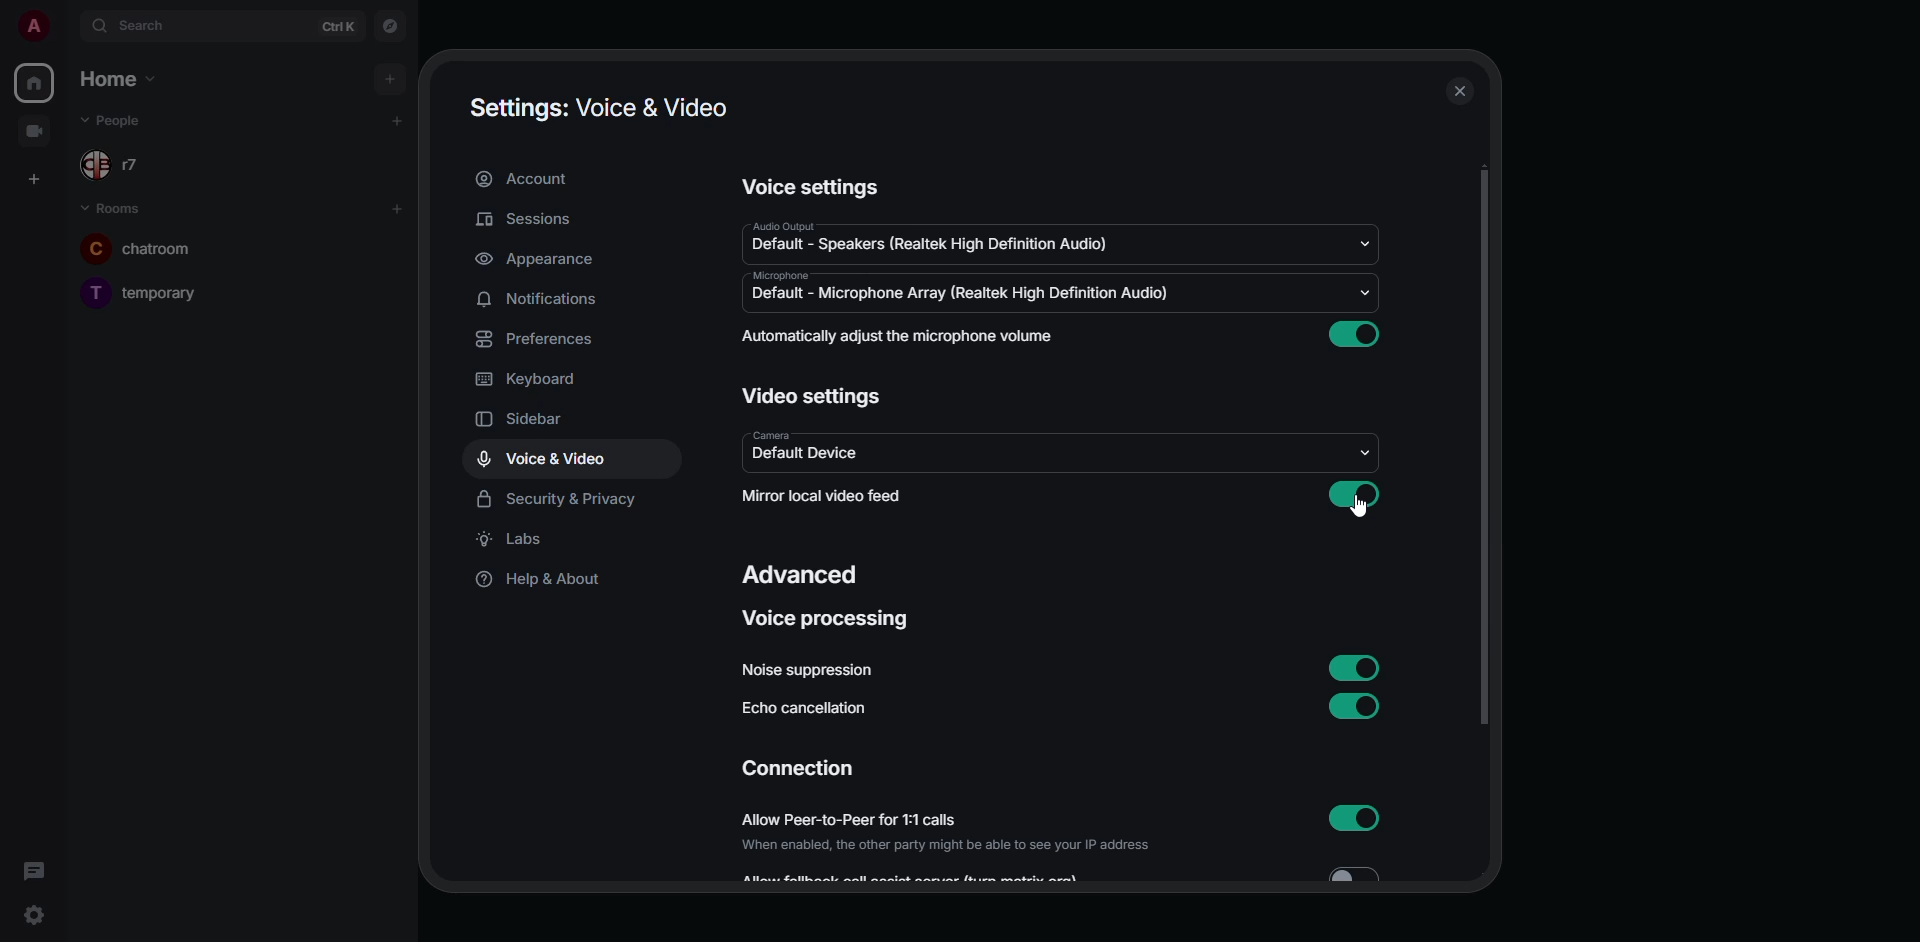 The image size is (1920, 942). I want to click on close, so click(1459, 94).